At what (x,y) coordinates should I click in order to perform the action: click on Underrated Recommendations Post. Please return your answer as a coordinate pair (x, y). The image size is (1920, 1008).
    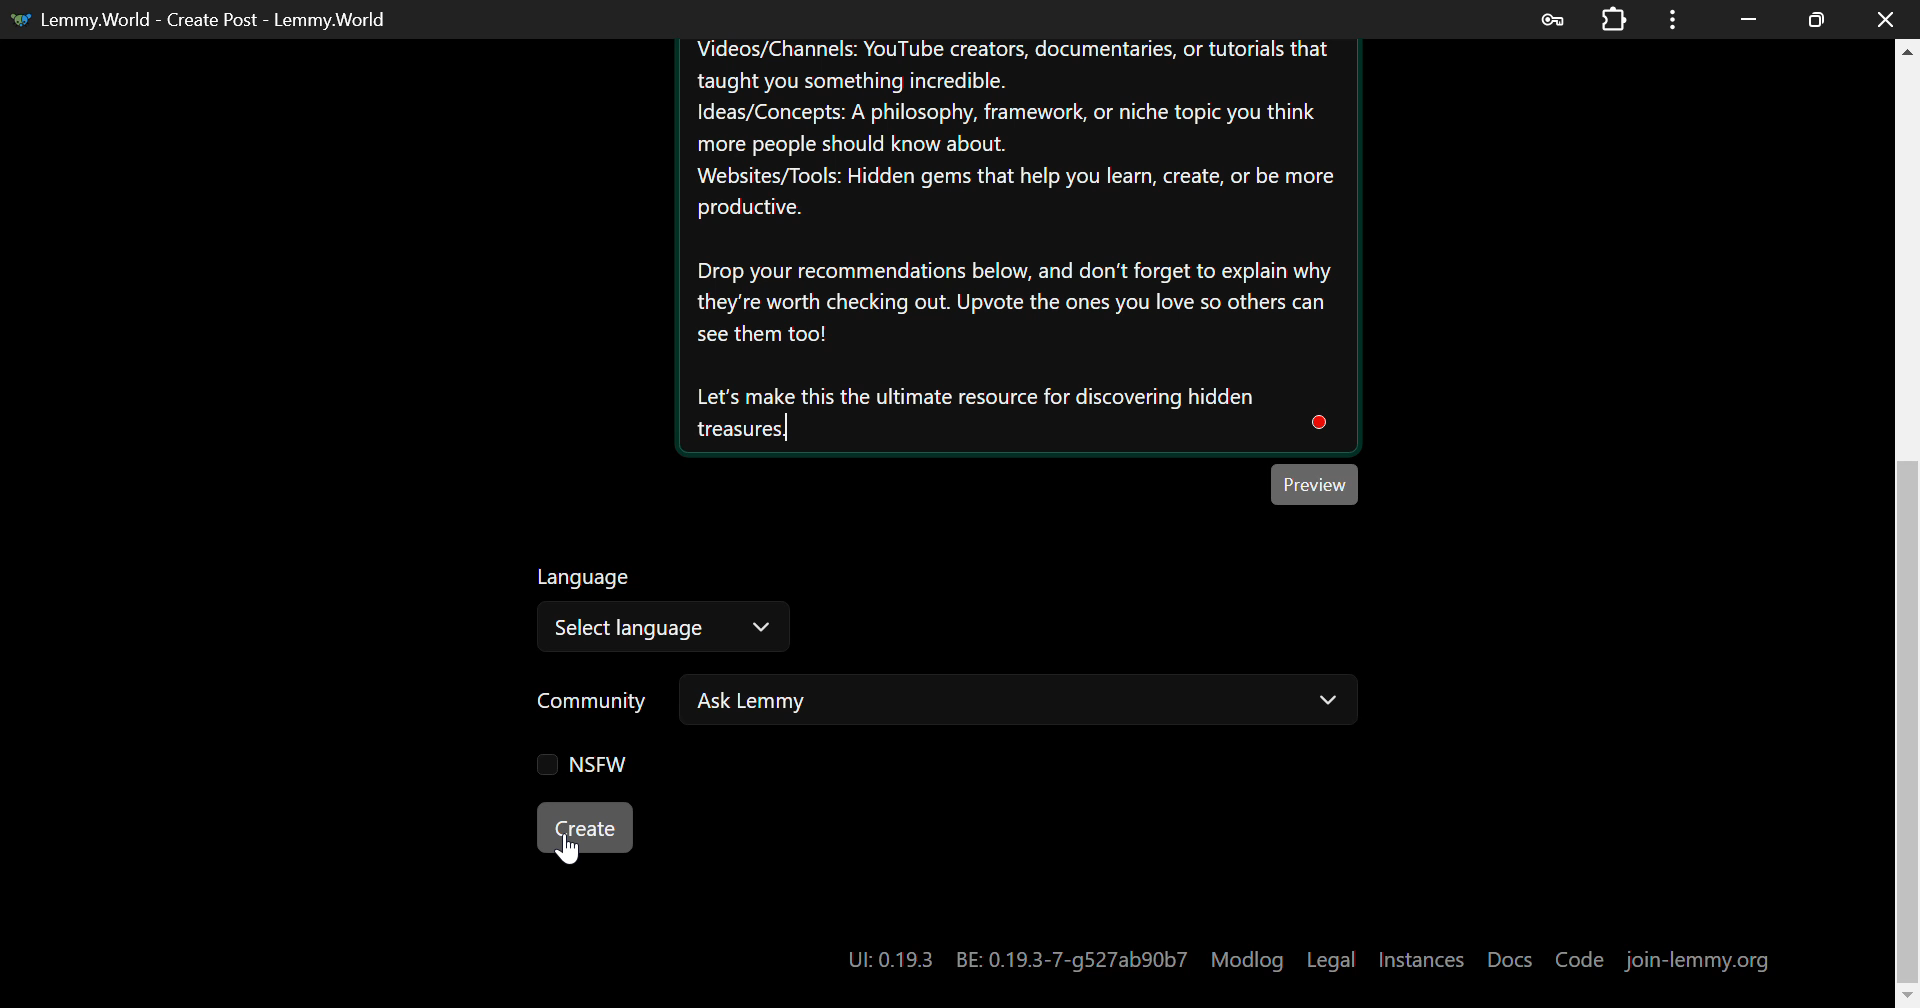
    Looking at the image, I should click on (1015, 246).